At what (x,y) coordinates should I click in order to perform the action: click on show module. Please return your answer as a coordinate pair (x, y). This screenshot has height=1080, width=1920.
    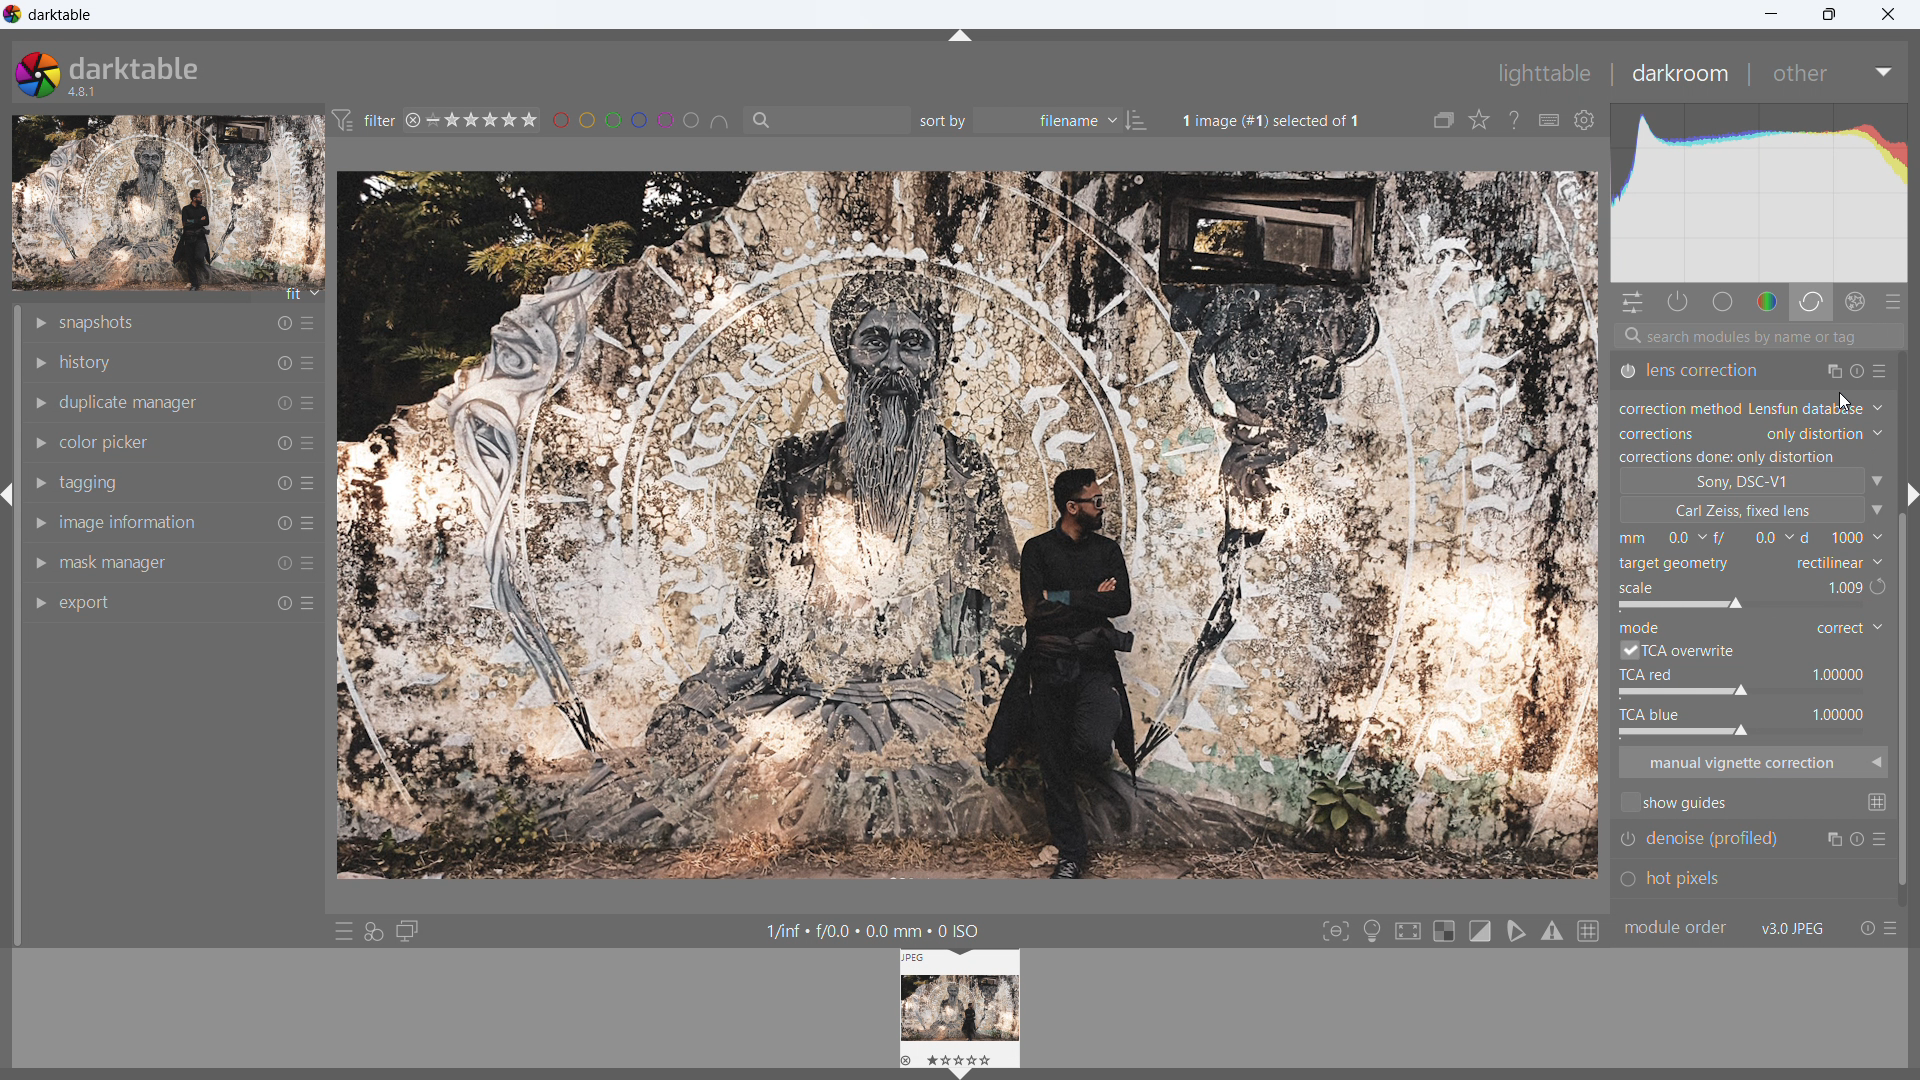
    Looking at the image, I should click on (40, 481).